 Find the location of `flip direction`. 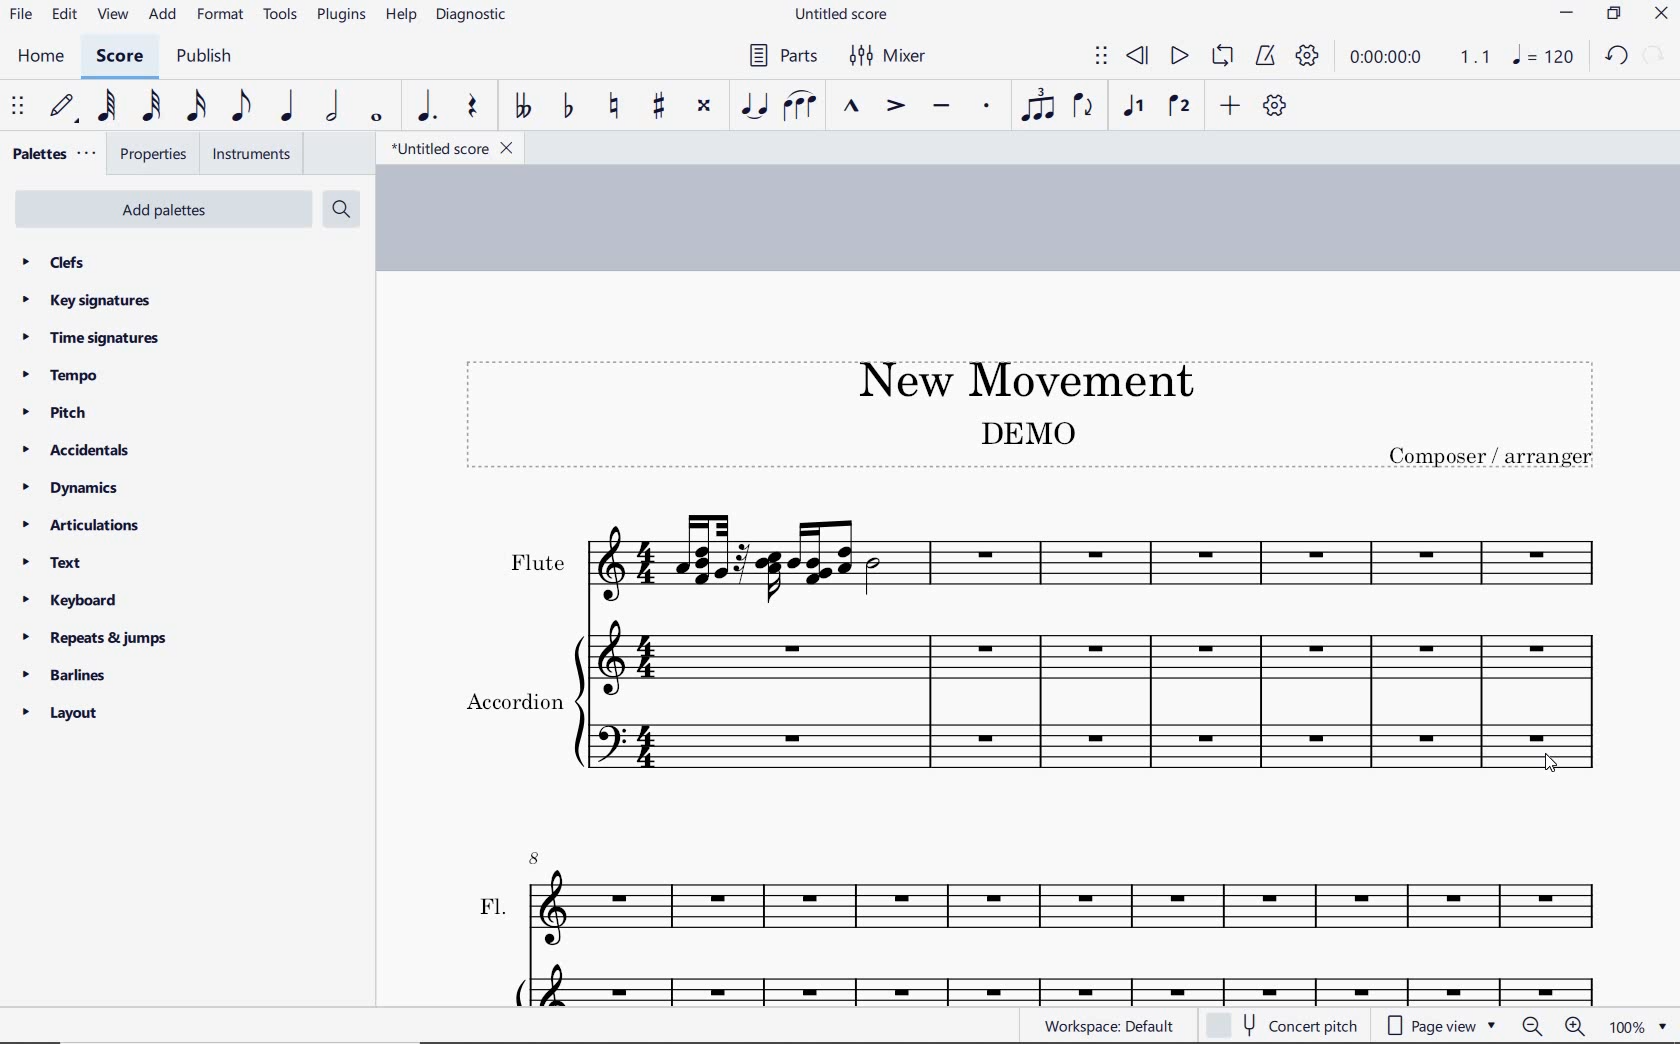

flip direction is located at coordinates (1084, 104).